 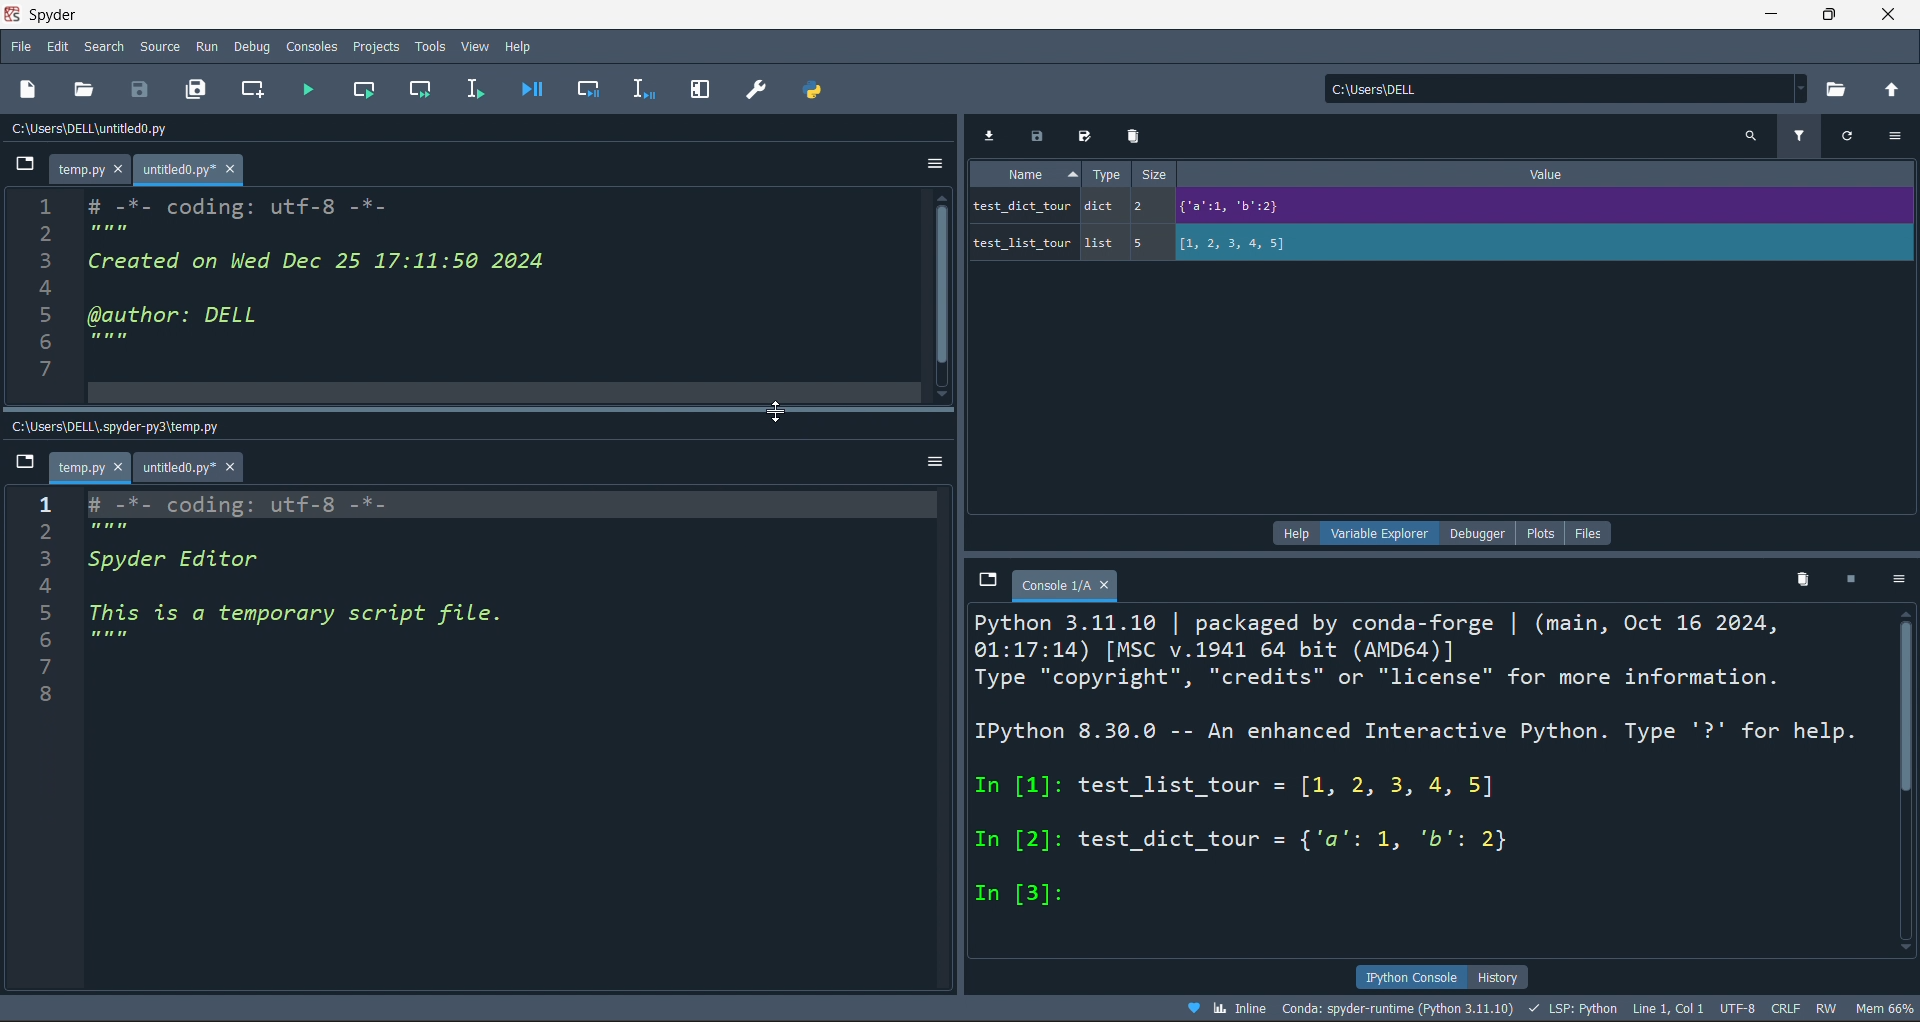 I want to click on save data as, so click(x=1089, y=136).